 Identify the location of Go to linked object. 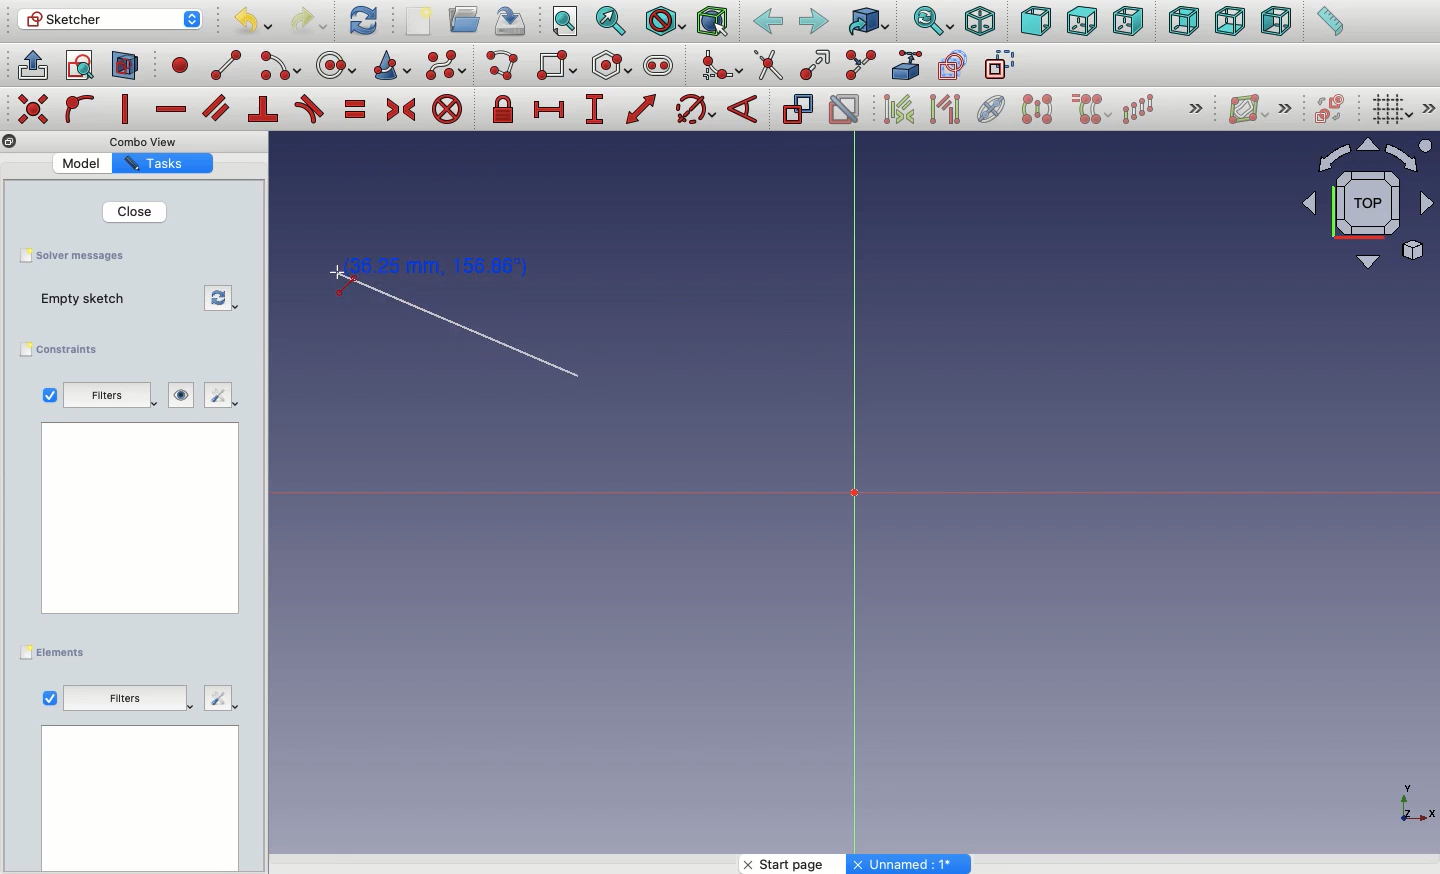
(868, 21).